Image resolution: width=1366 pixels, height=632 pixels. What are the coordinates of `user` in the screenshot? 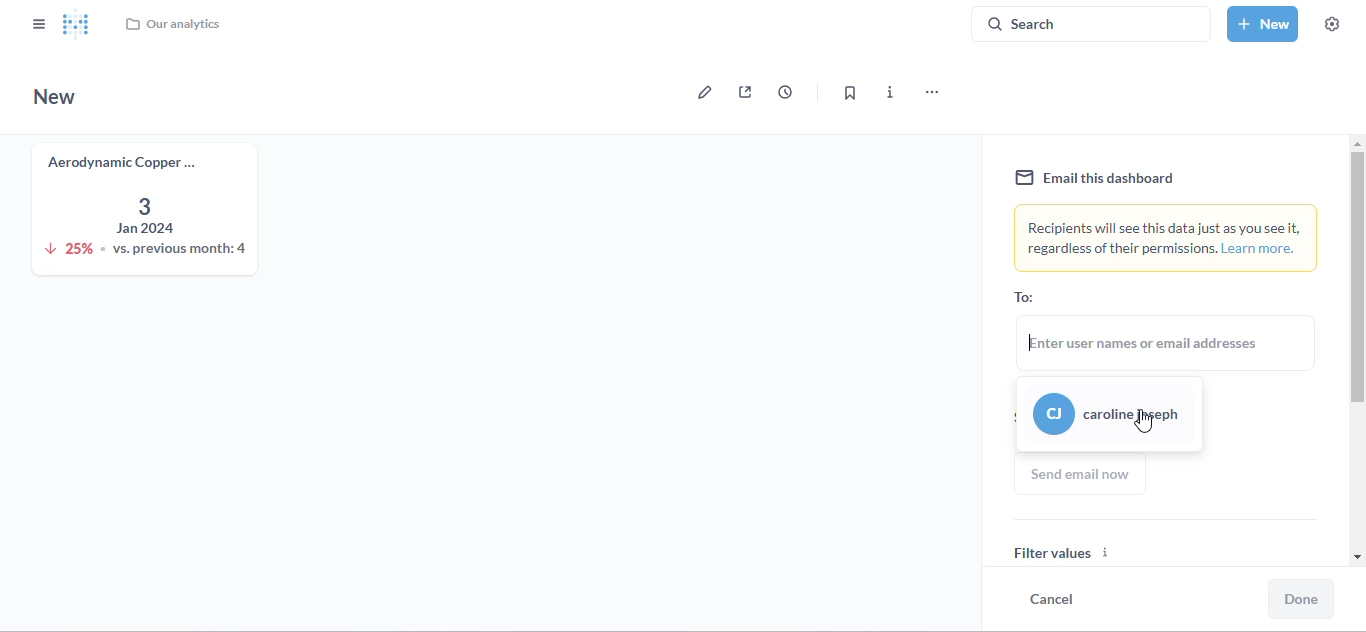 It's located at (1109, 416).